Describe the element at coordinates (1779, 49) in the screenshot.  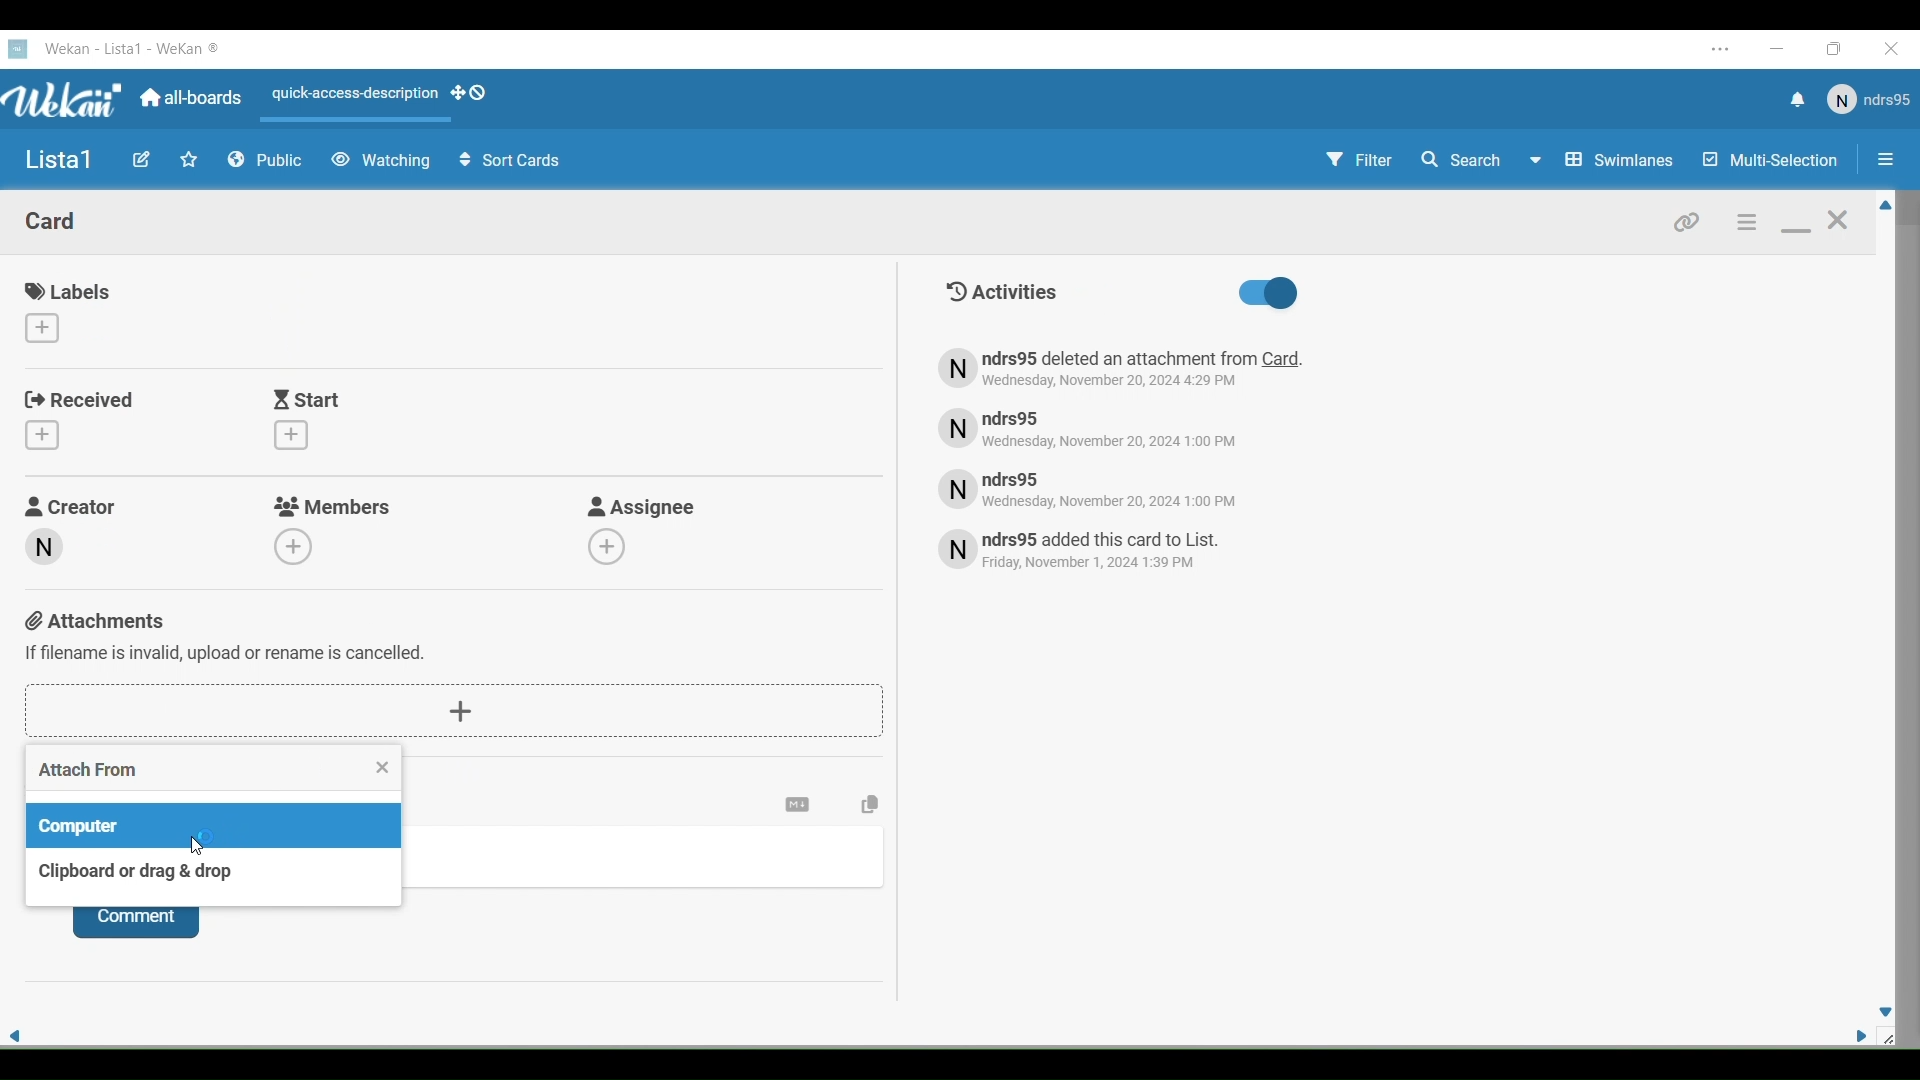
I see `Minimize` at that location.